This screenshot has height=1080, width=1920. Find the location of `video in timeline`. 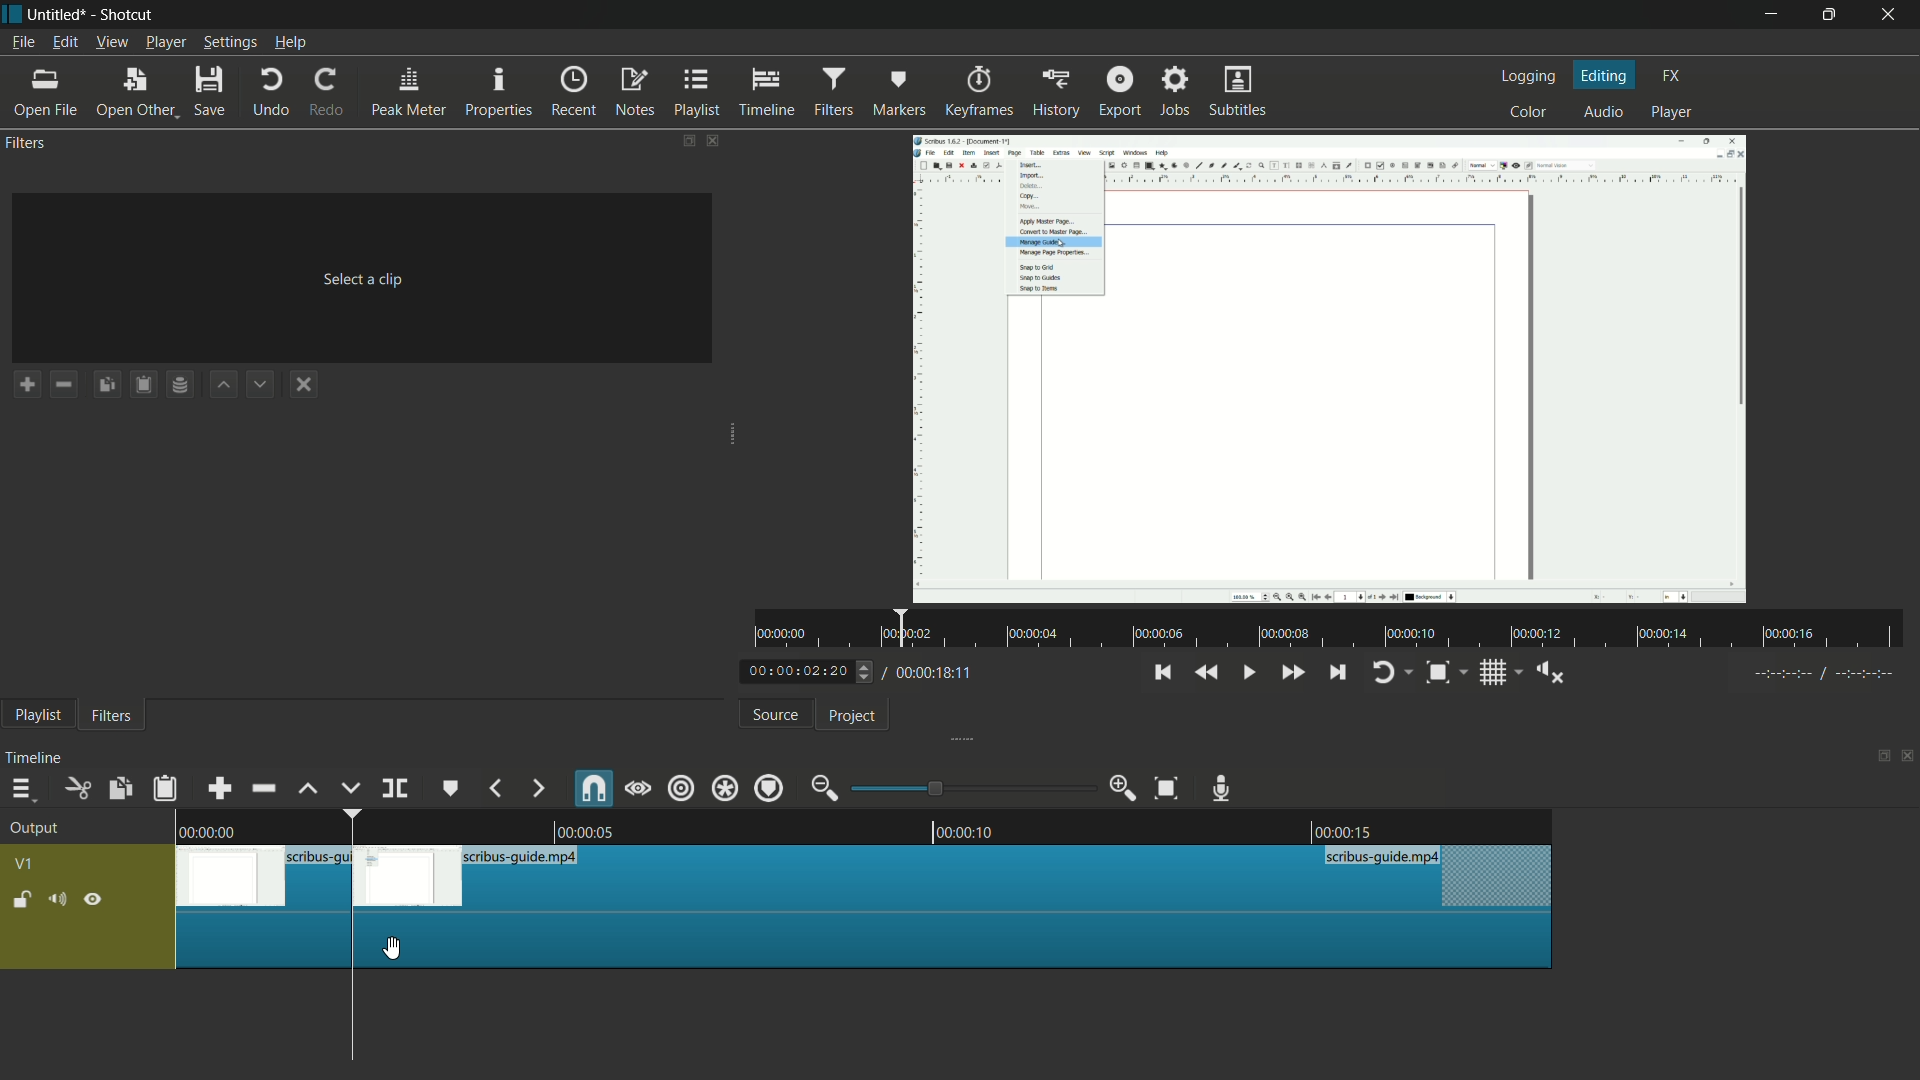

video in timeline is located at coordinates (863, 903).